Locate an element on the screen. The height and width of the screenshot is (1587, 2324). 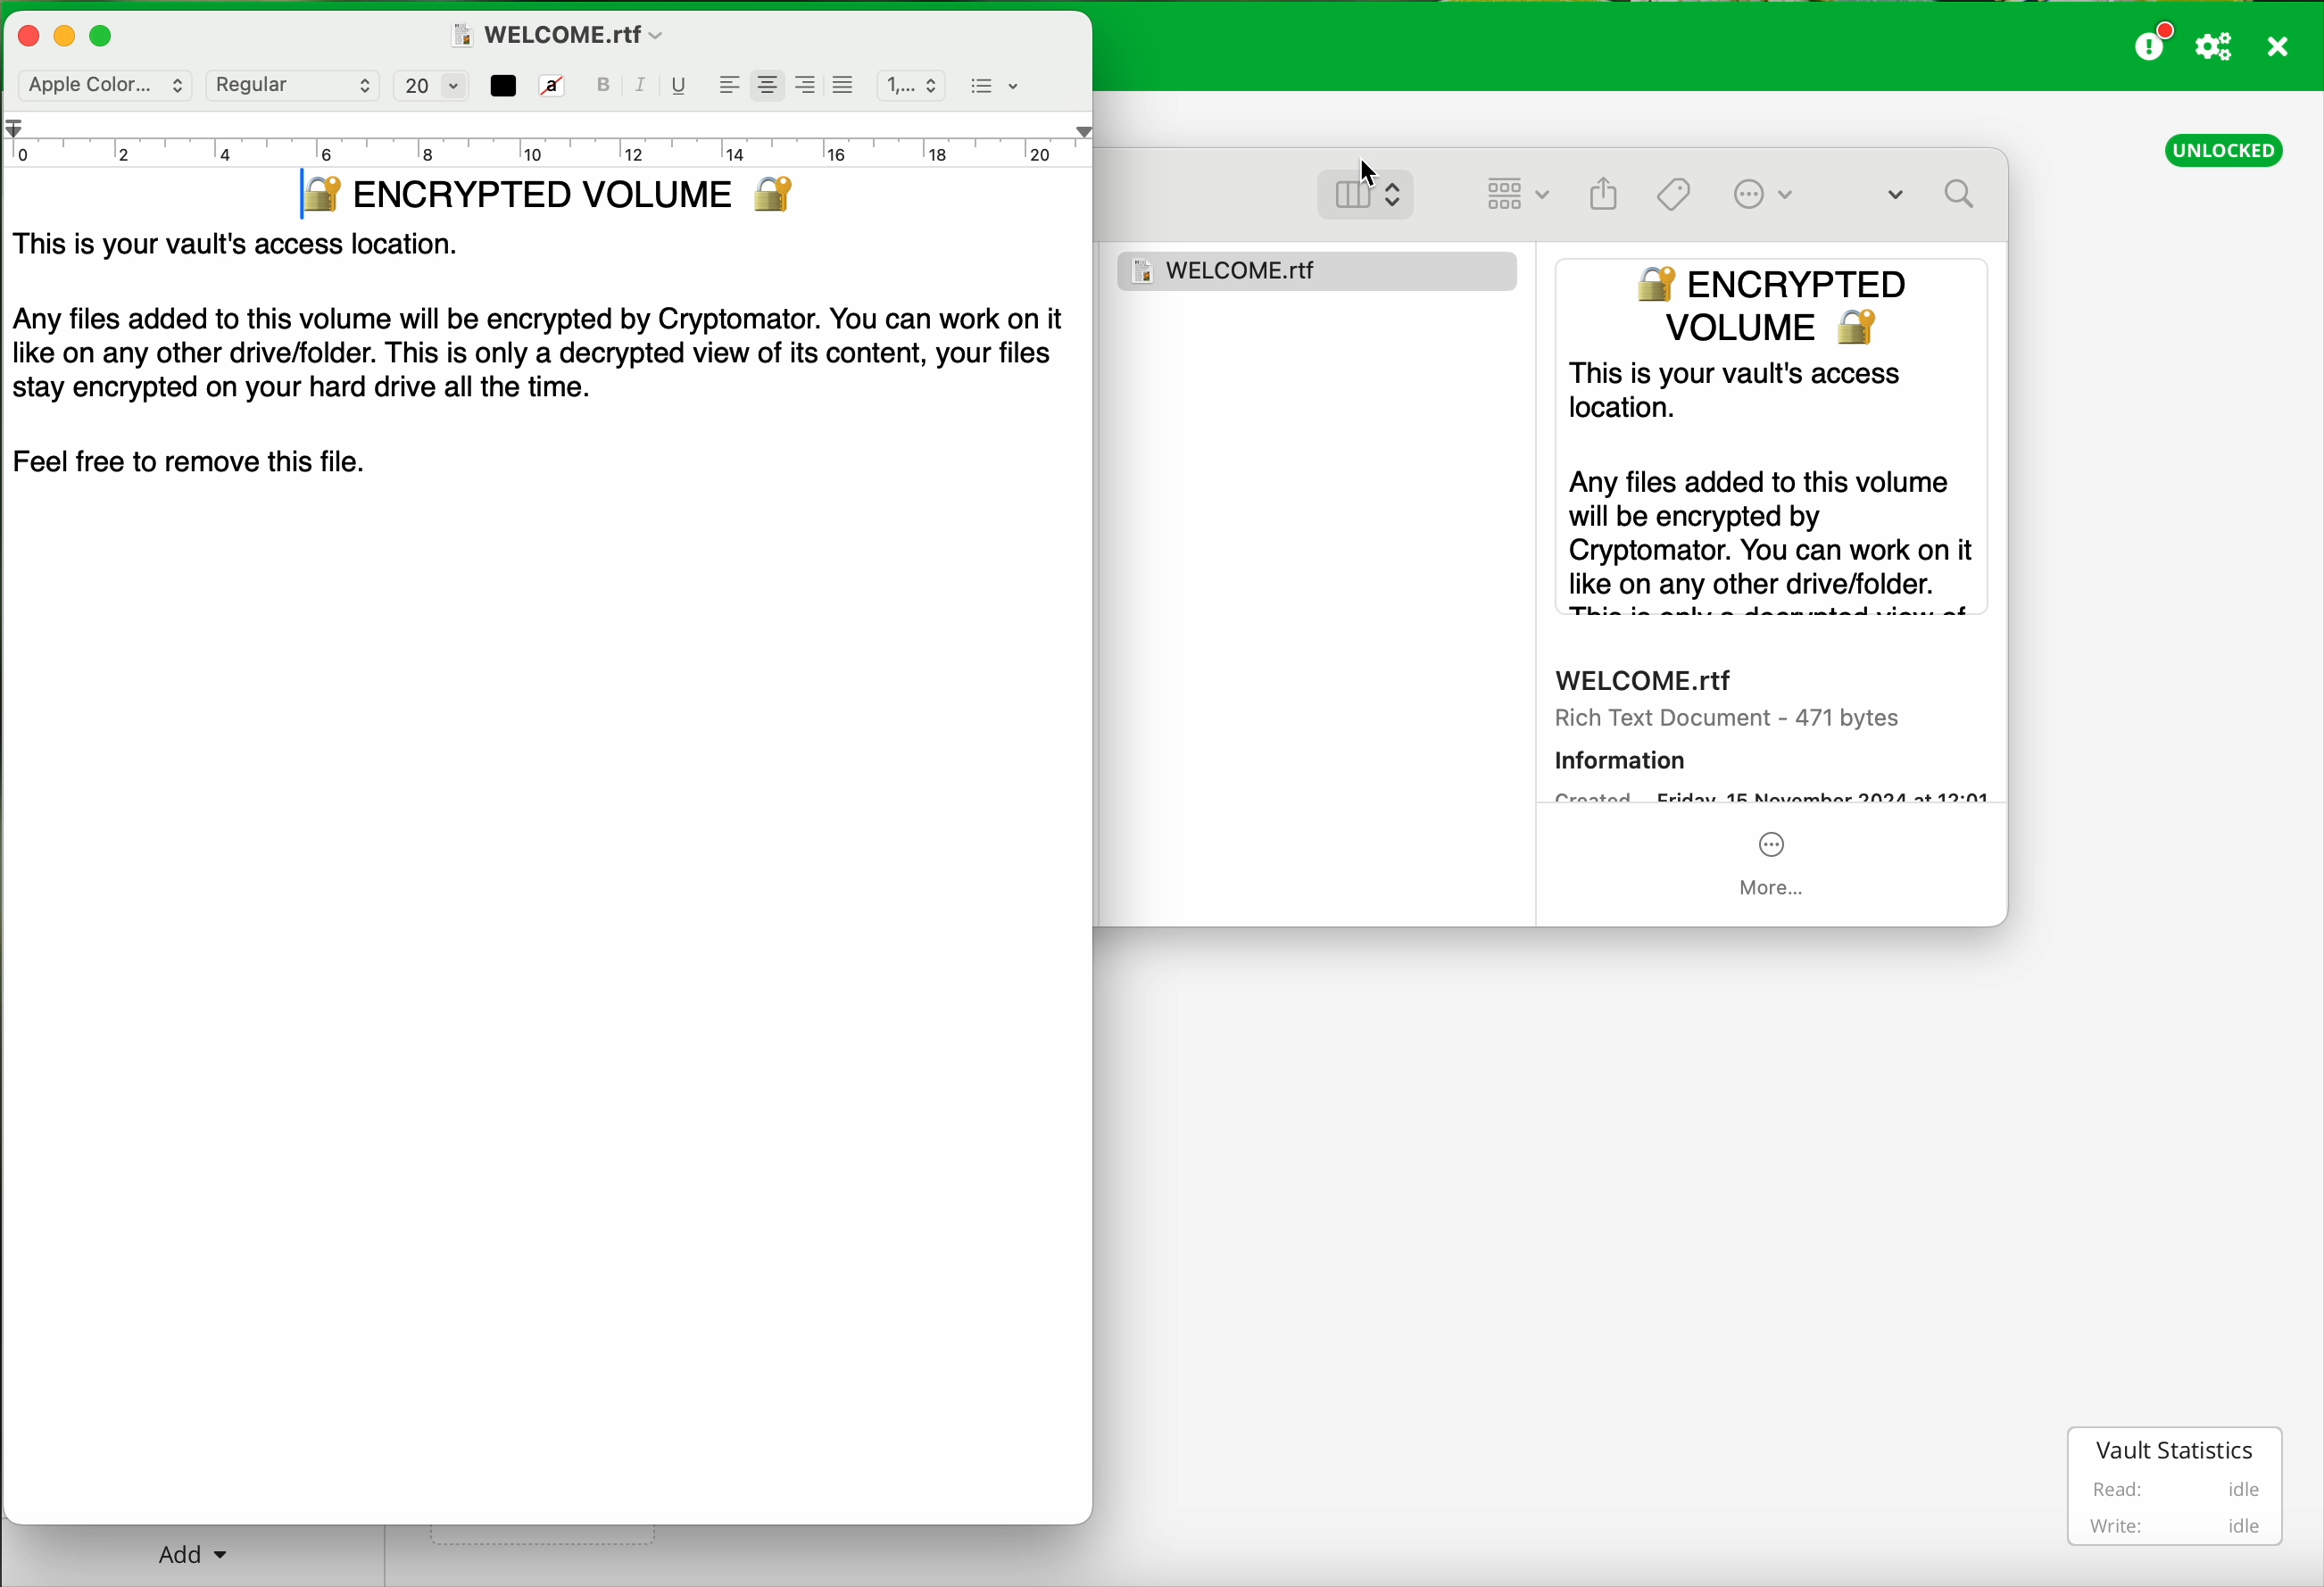
Column View is located at coordinates (1383, 190).